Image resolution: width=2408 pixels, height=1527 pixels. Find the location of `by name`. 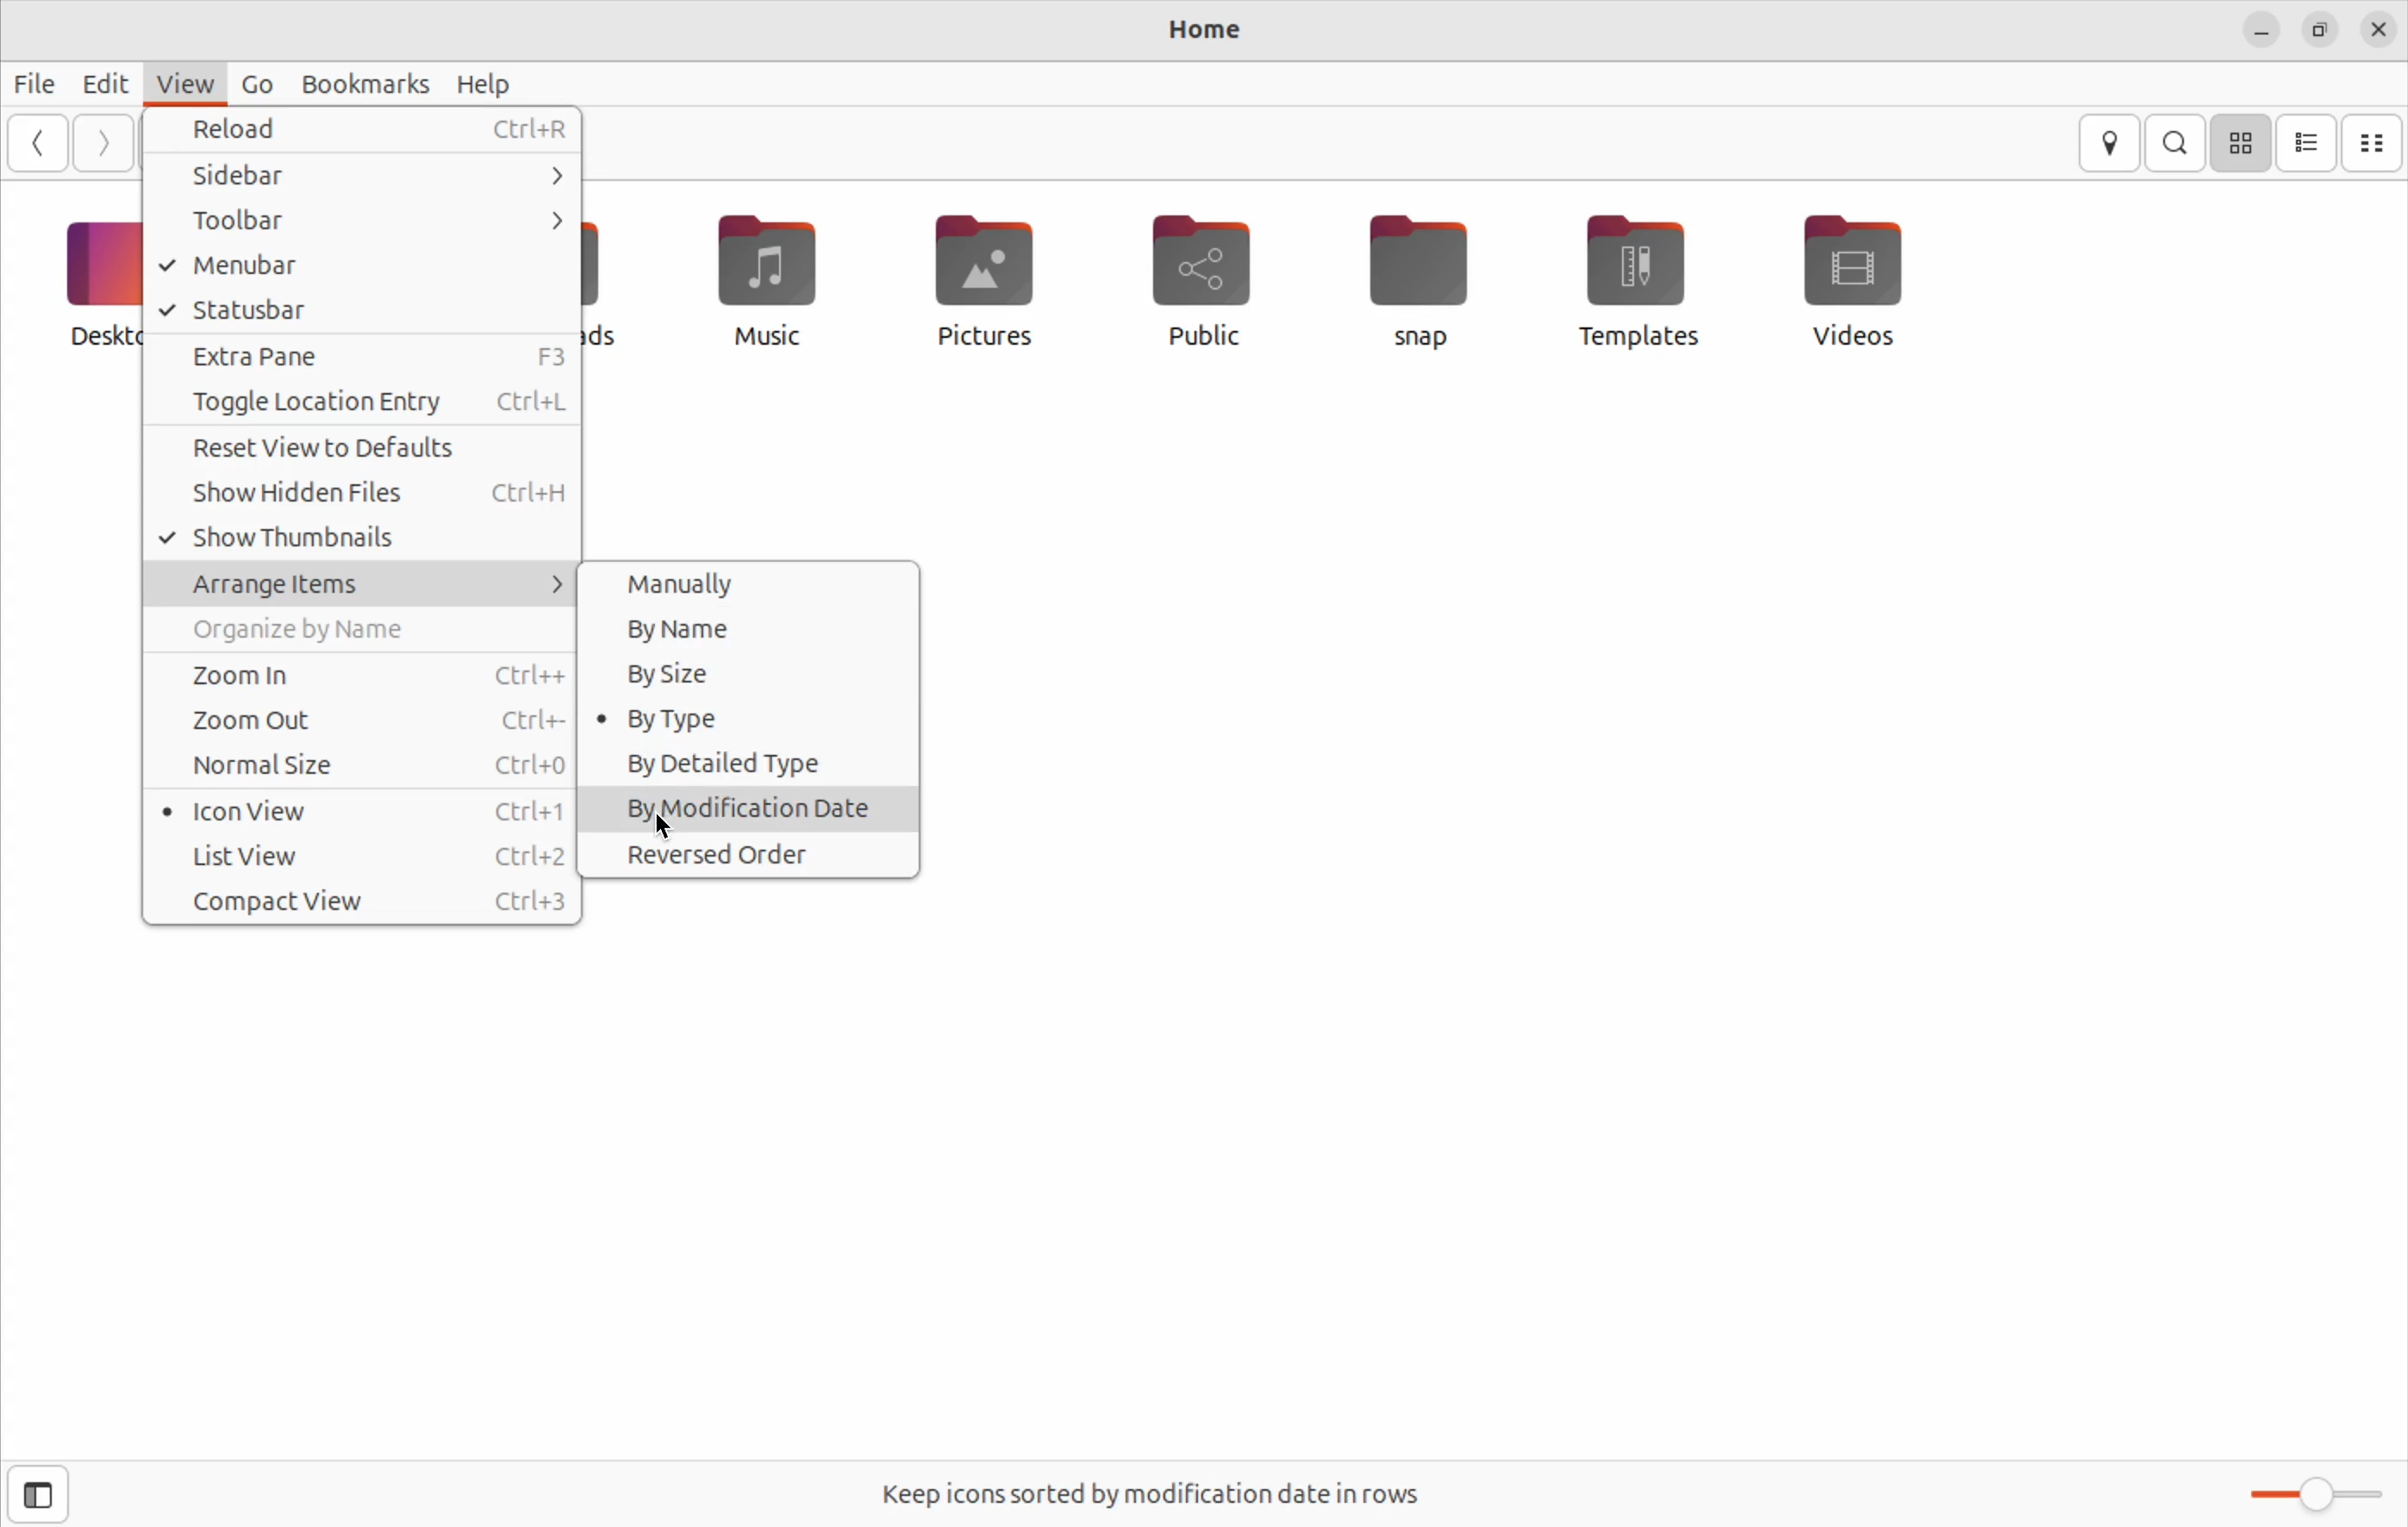

by name is located at coordinates (749, 628).